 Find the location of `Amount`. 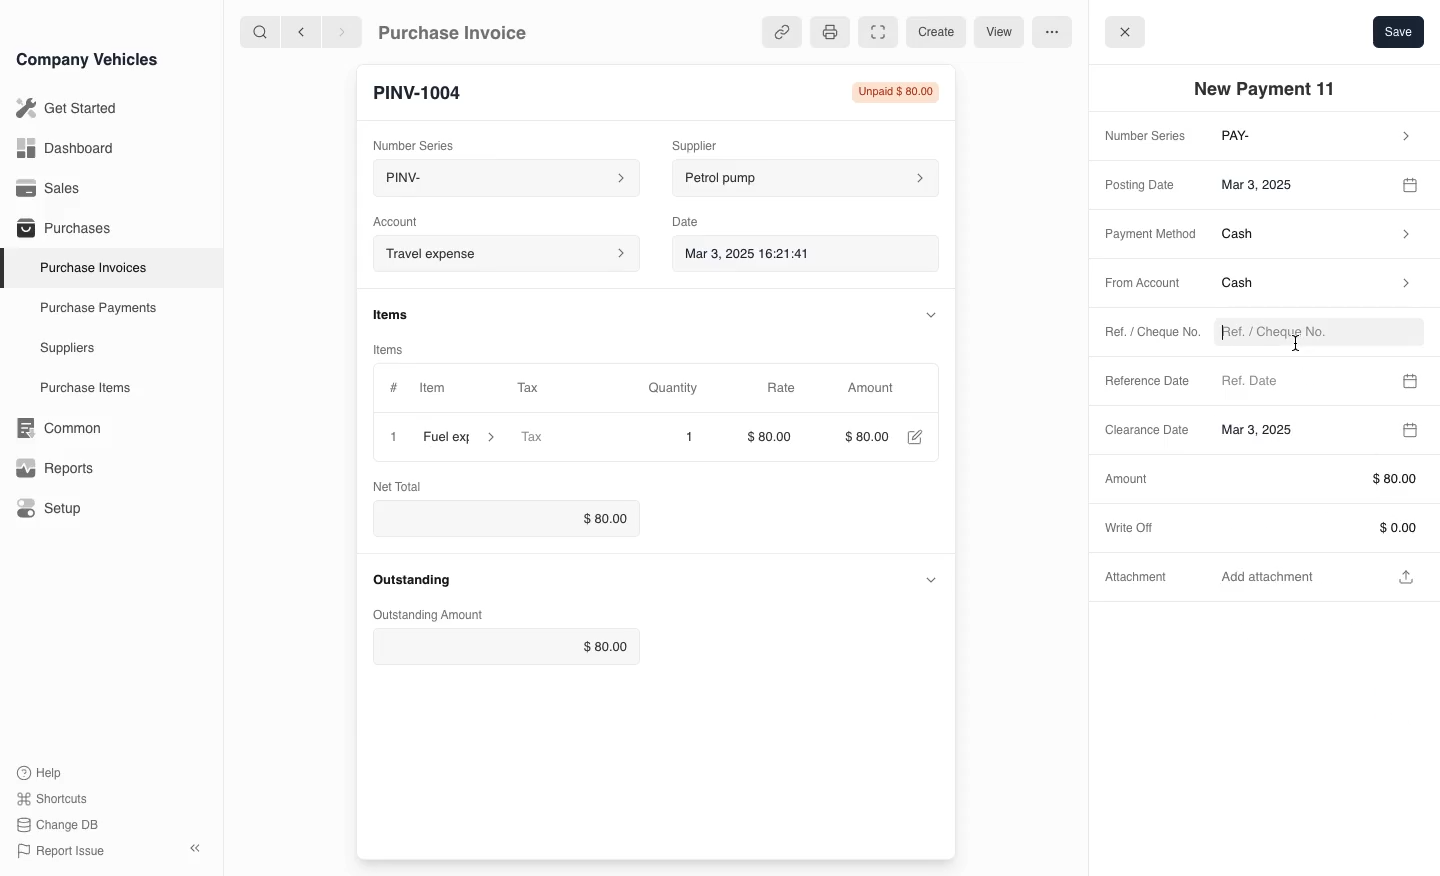

Amount is located at coordinates (1125, 478).